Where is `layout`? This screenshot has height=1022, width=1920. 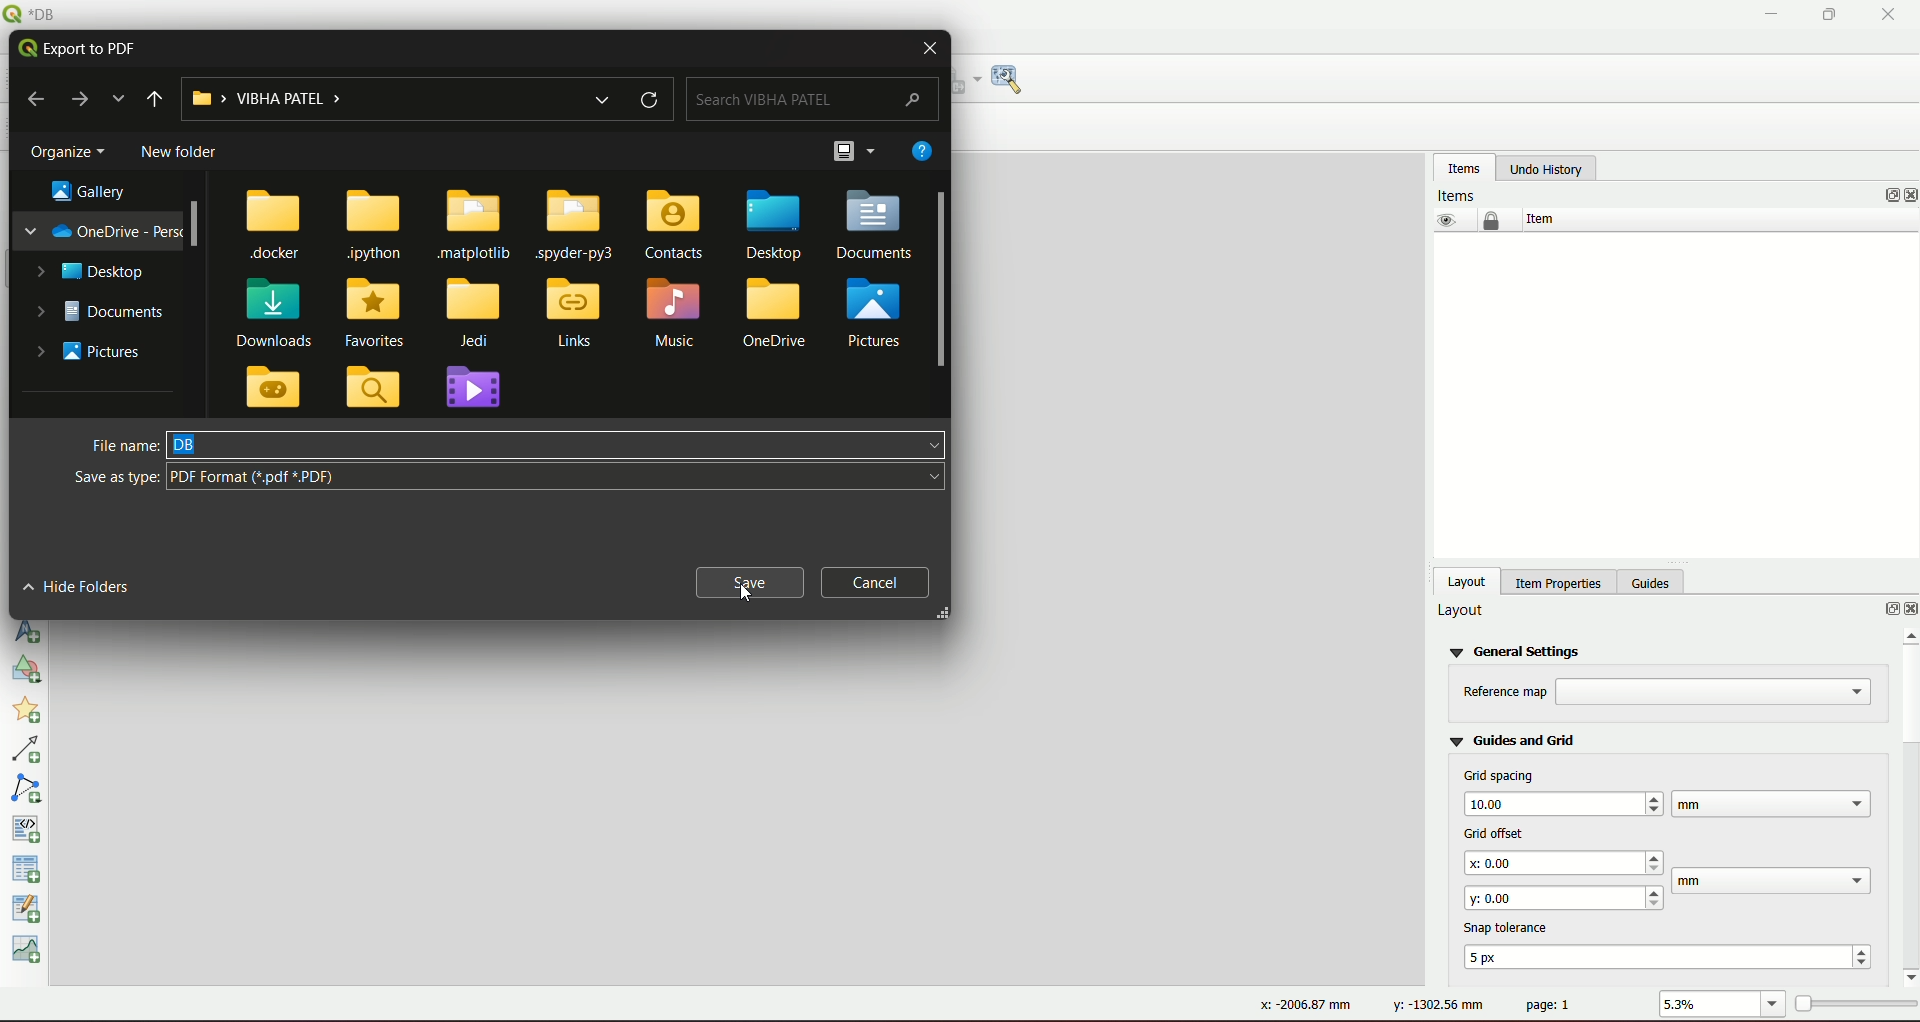
layout is located at coordinates (1462, 611).